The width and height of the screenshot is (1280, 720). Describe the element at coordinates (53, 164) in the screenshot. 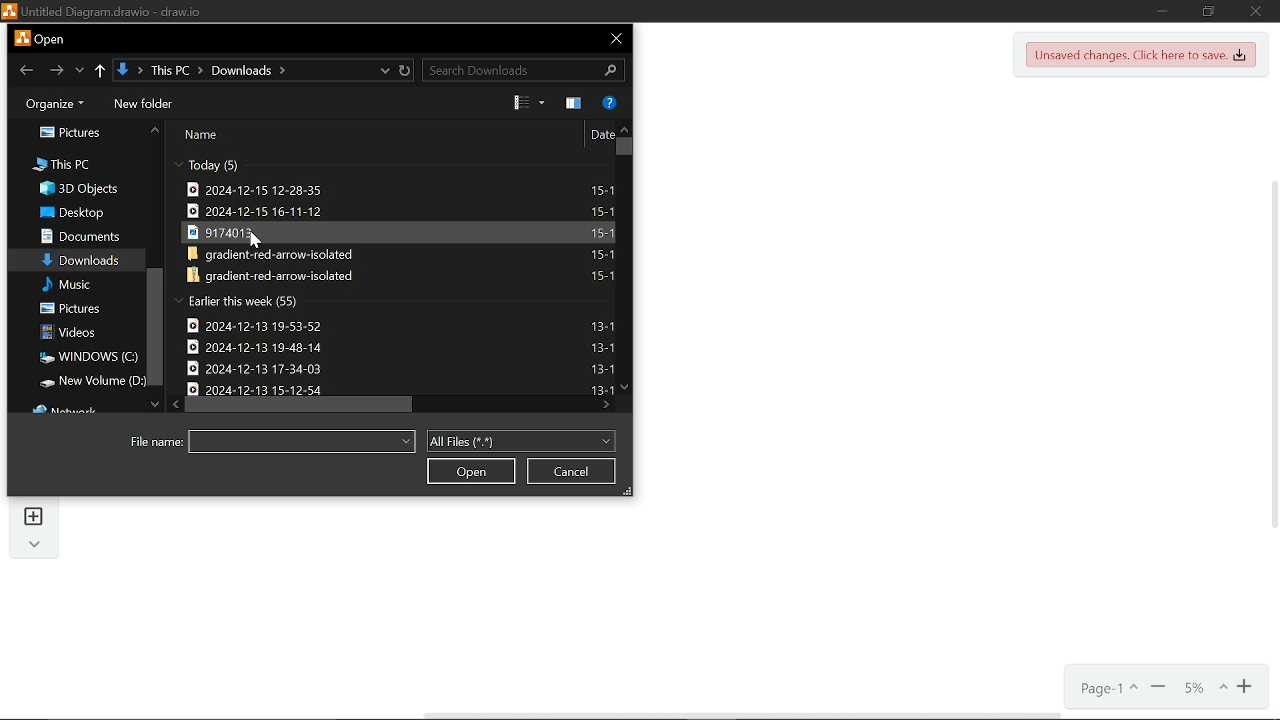

I see `this pc` at that location.